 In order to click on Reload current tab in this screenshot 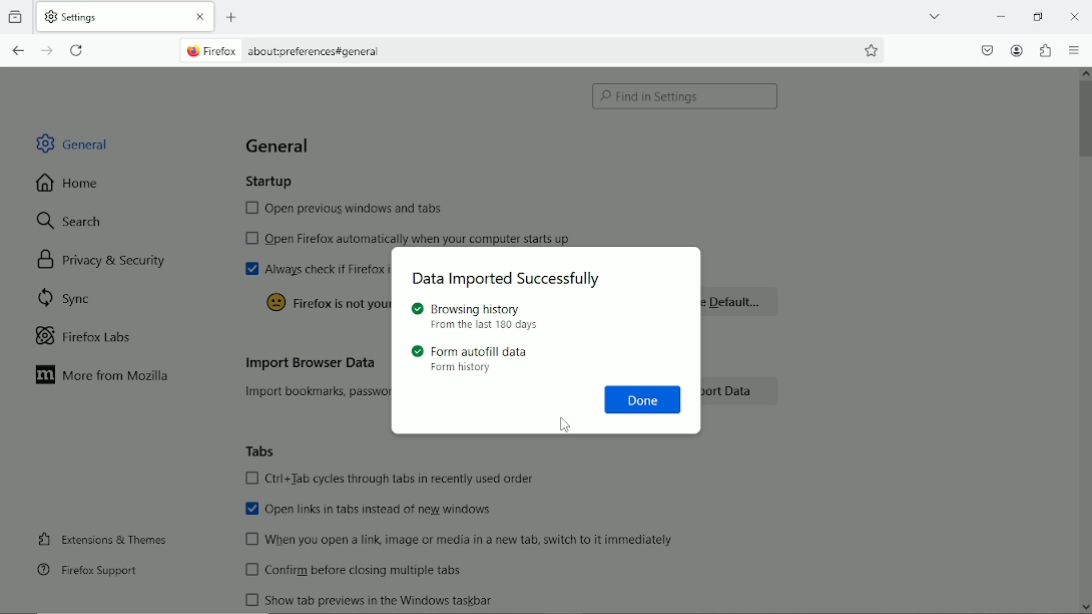, I will do `click(81, 51)`.